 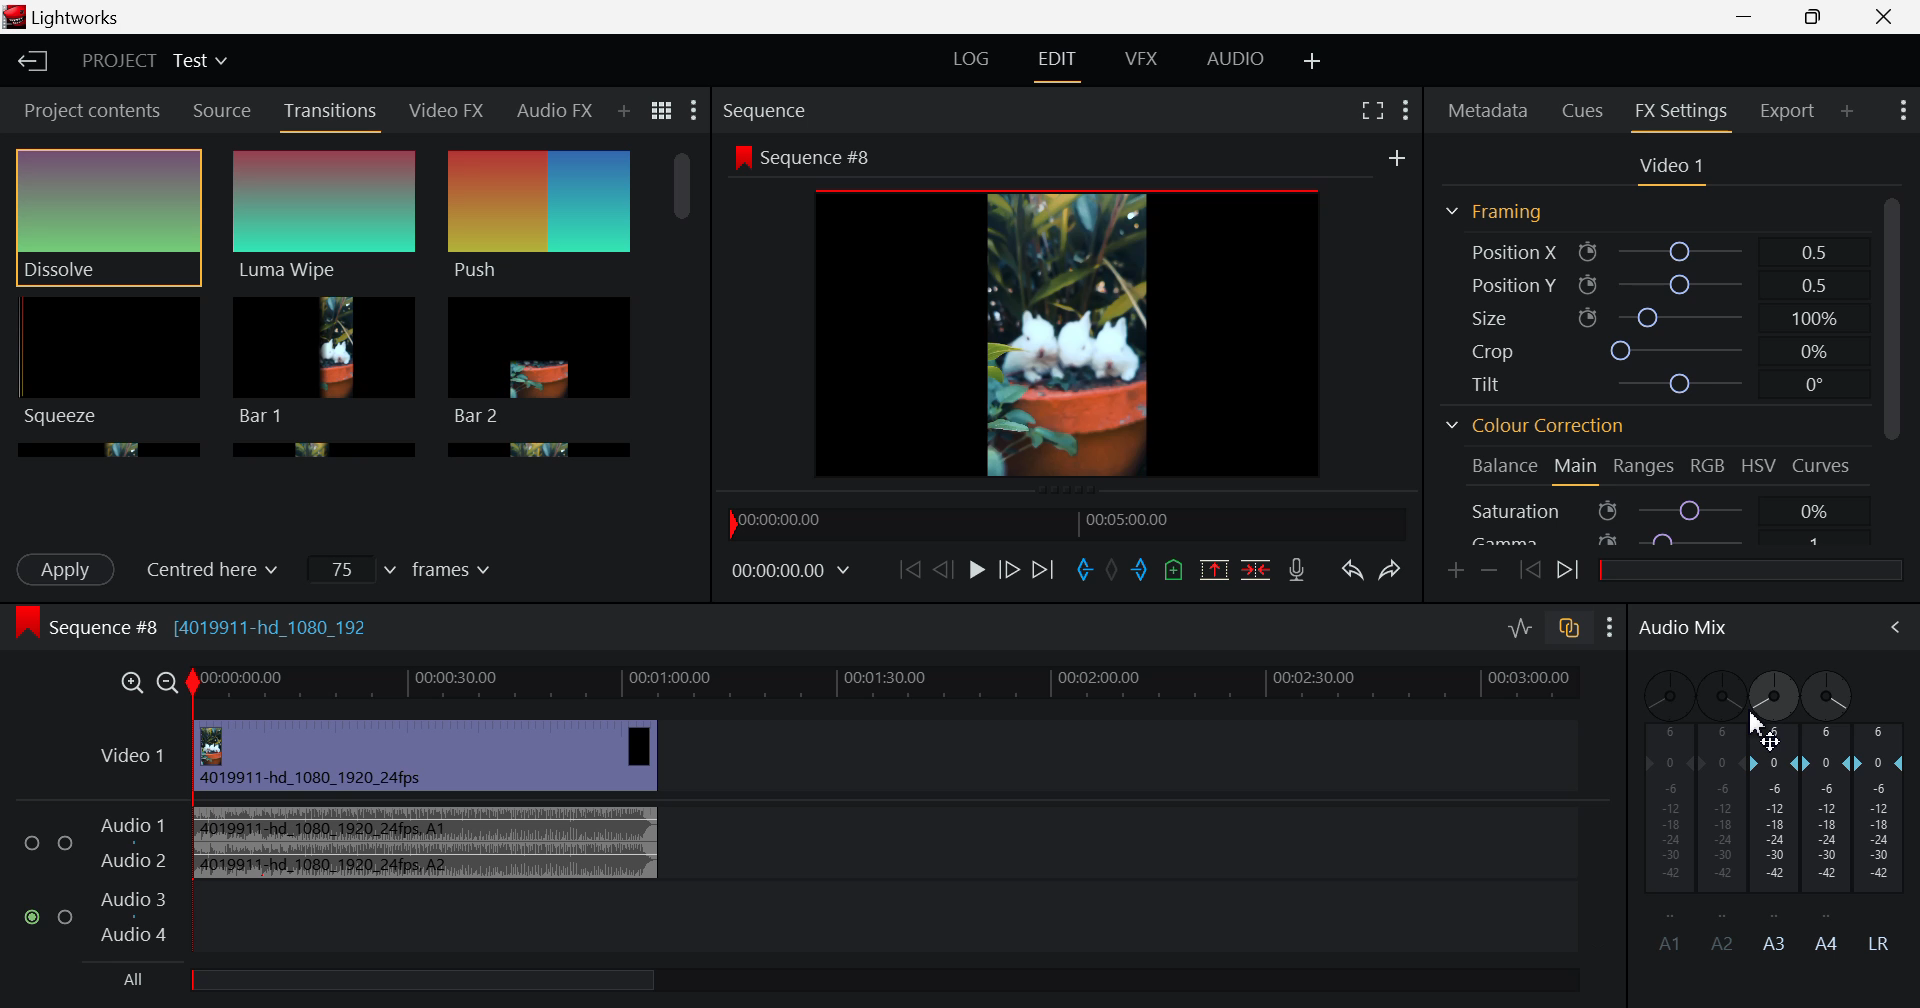 I want to click on Undo, so click(x=1354, y=572).